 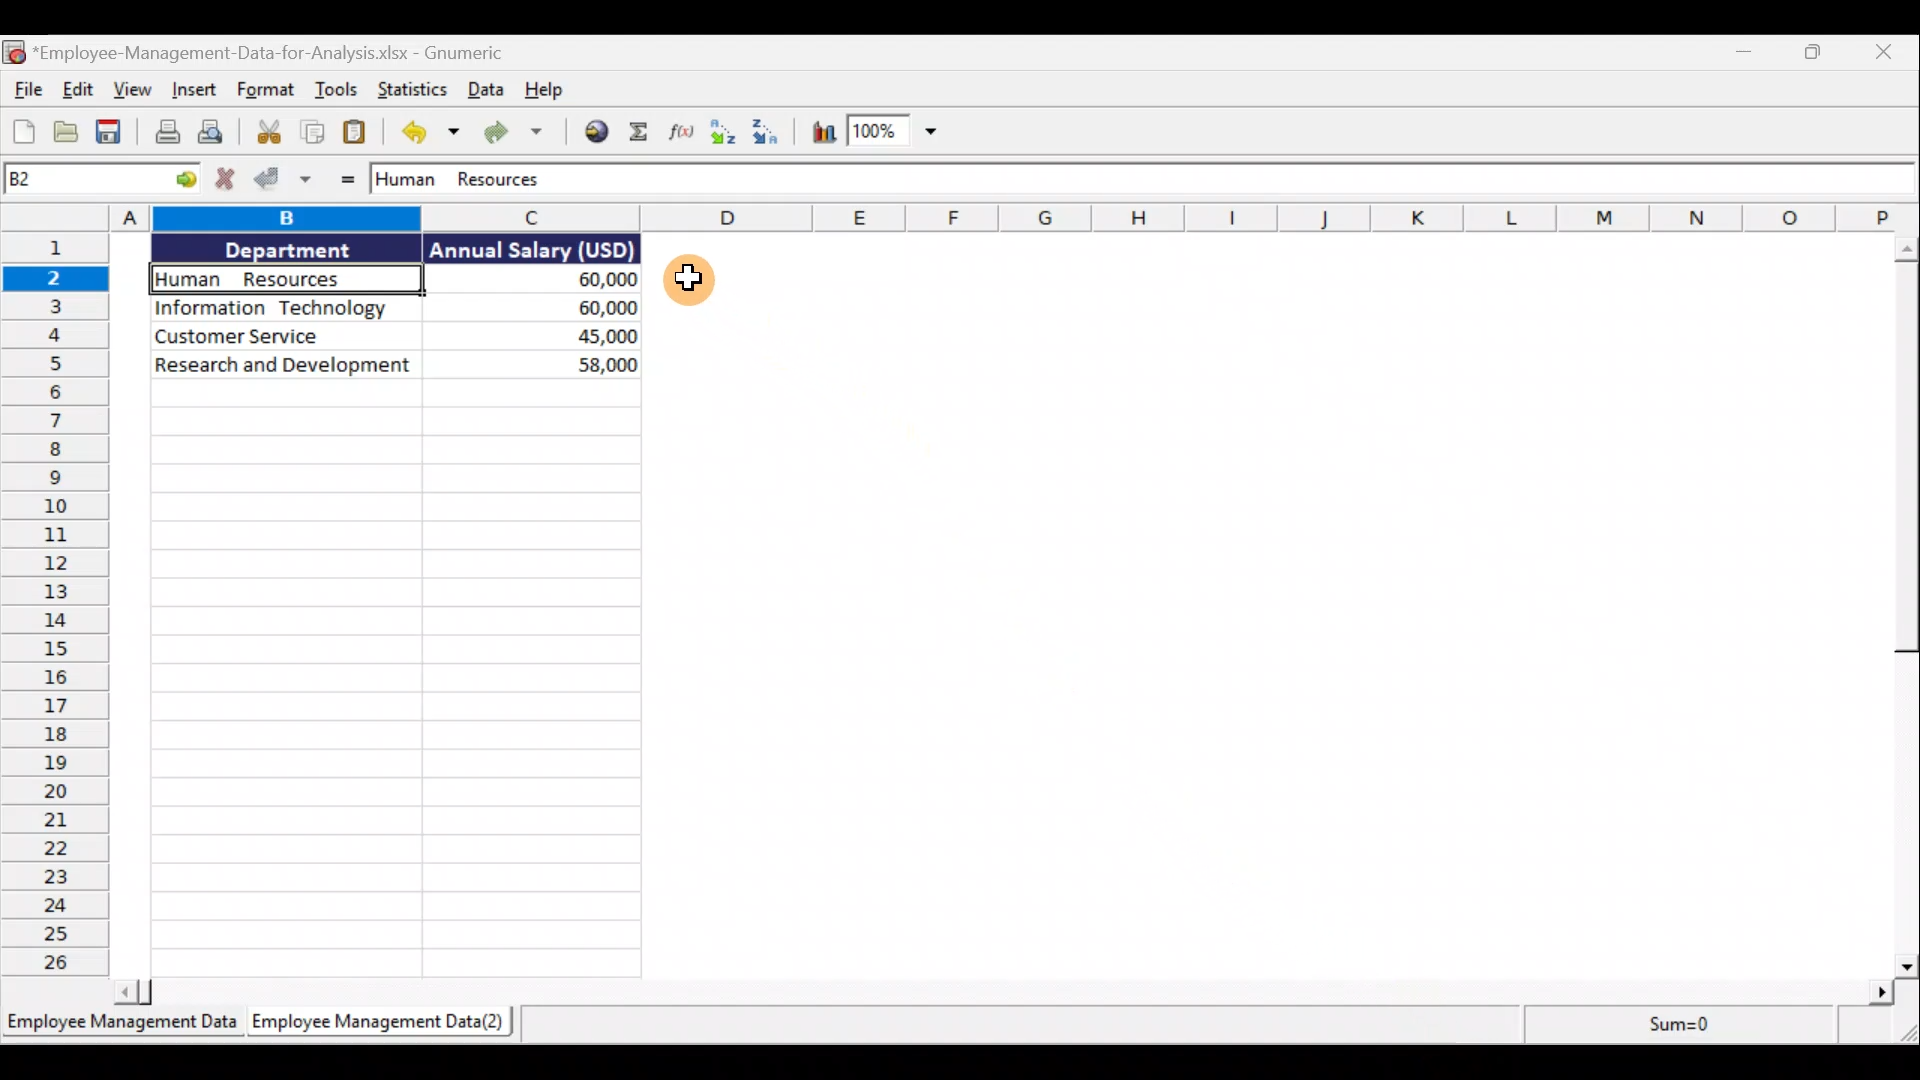 I want to click on Format, so click(x=265, y=90).